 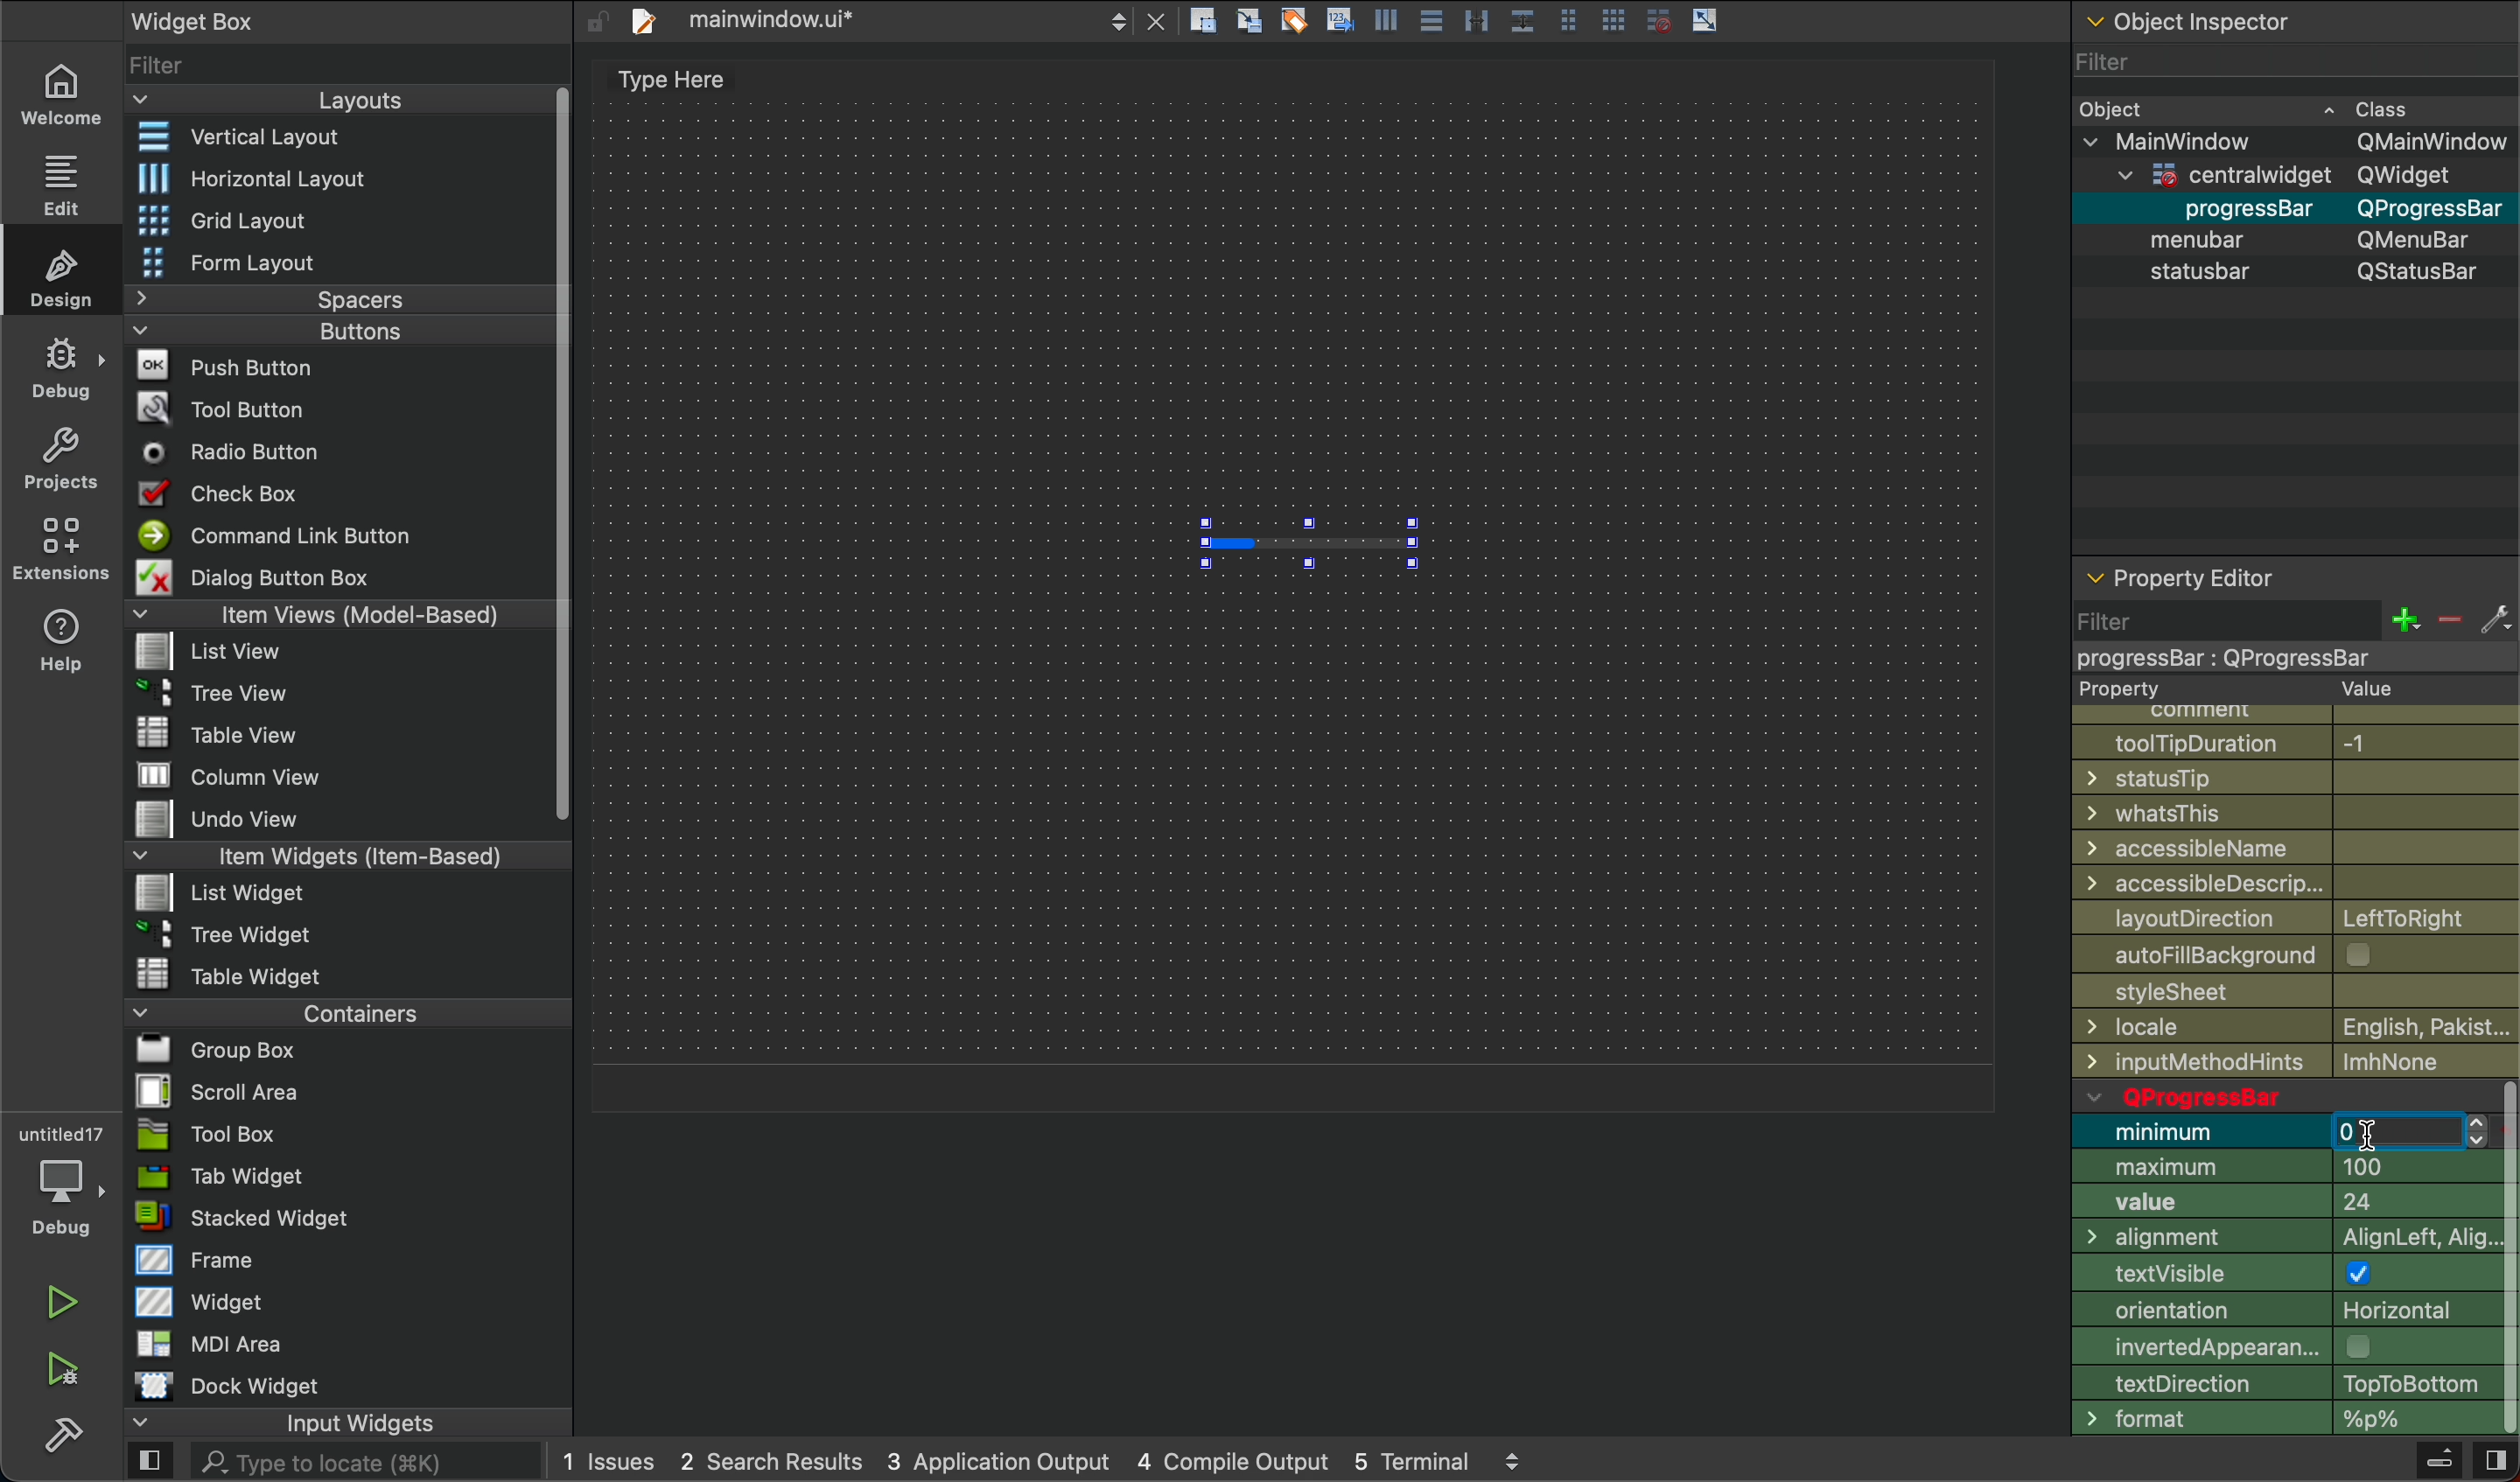 What do you see at coordinates (325, 178) in the screenshot?
I see `Horizontal Layout` at bounding box center [325, 178].